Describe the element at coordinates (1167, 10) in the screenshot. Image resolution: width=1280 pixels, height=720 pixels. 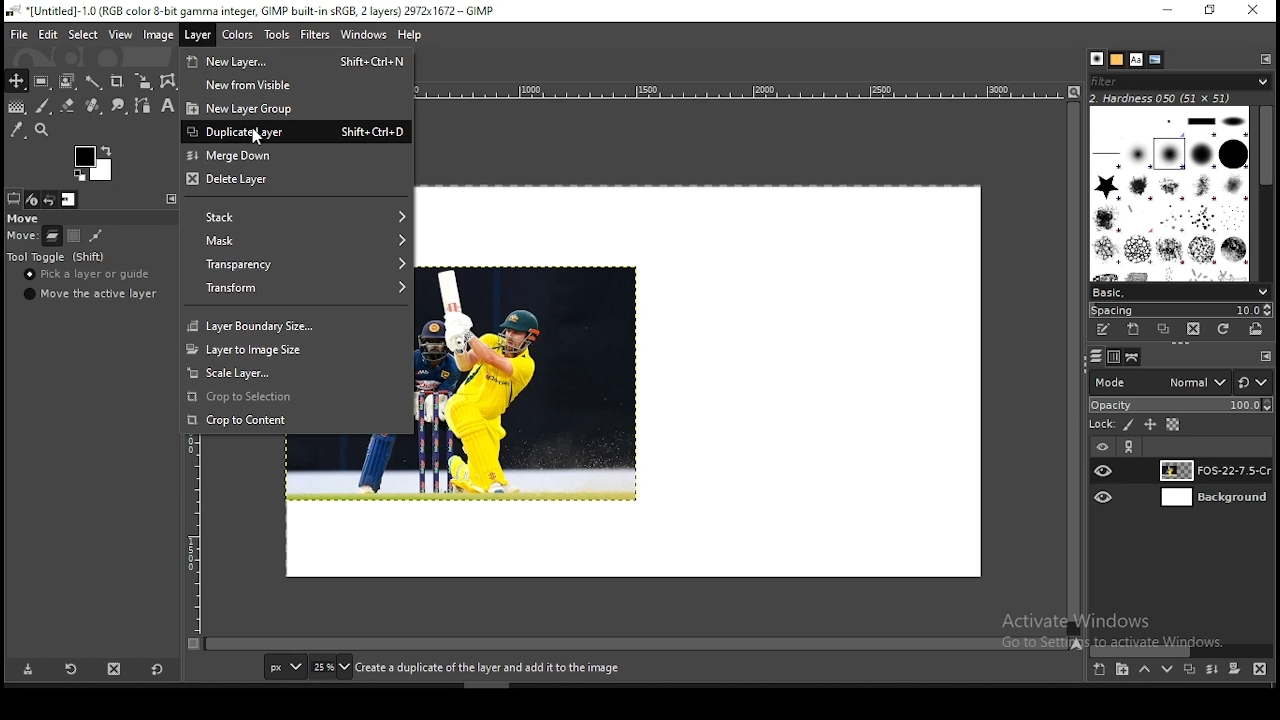
I see `Minimise ` at that location.